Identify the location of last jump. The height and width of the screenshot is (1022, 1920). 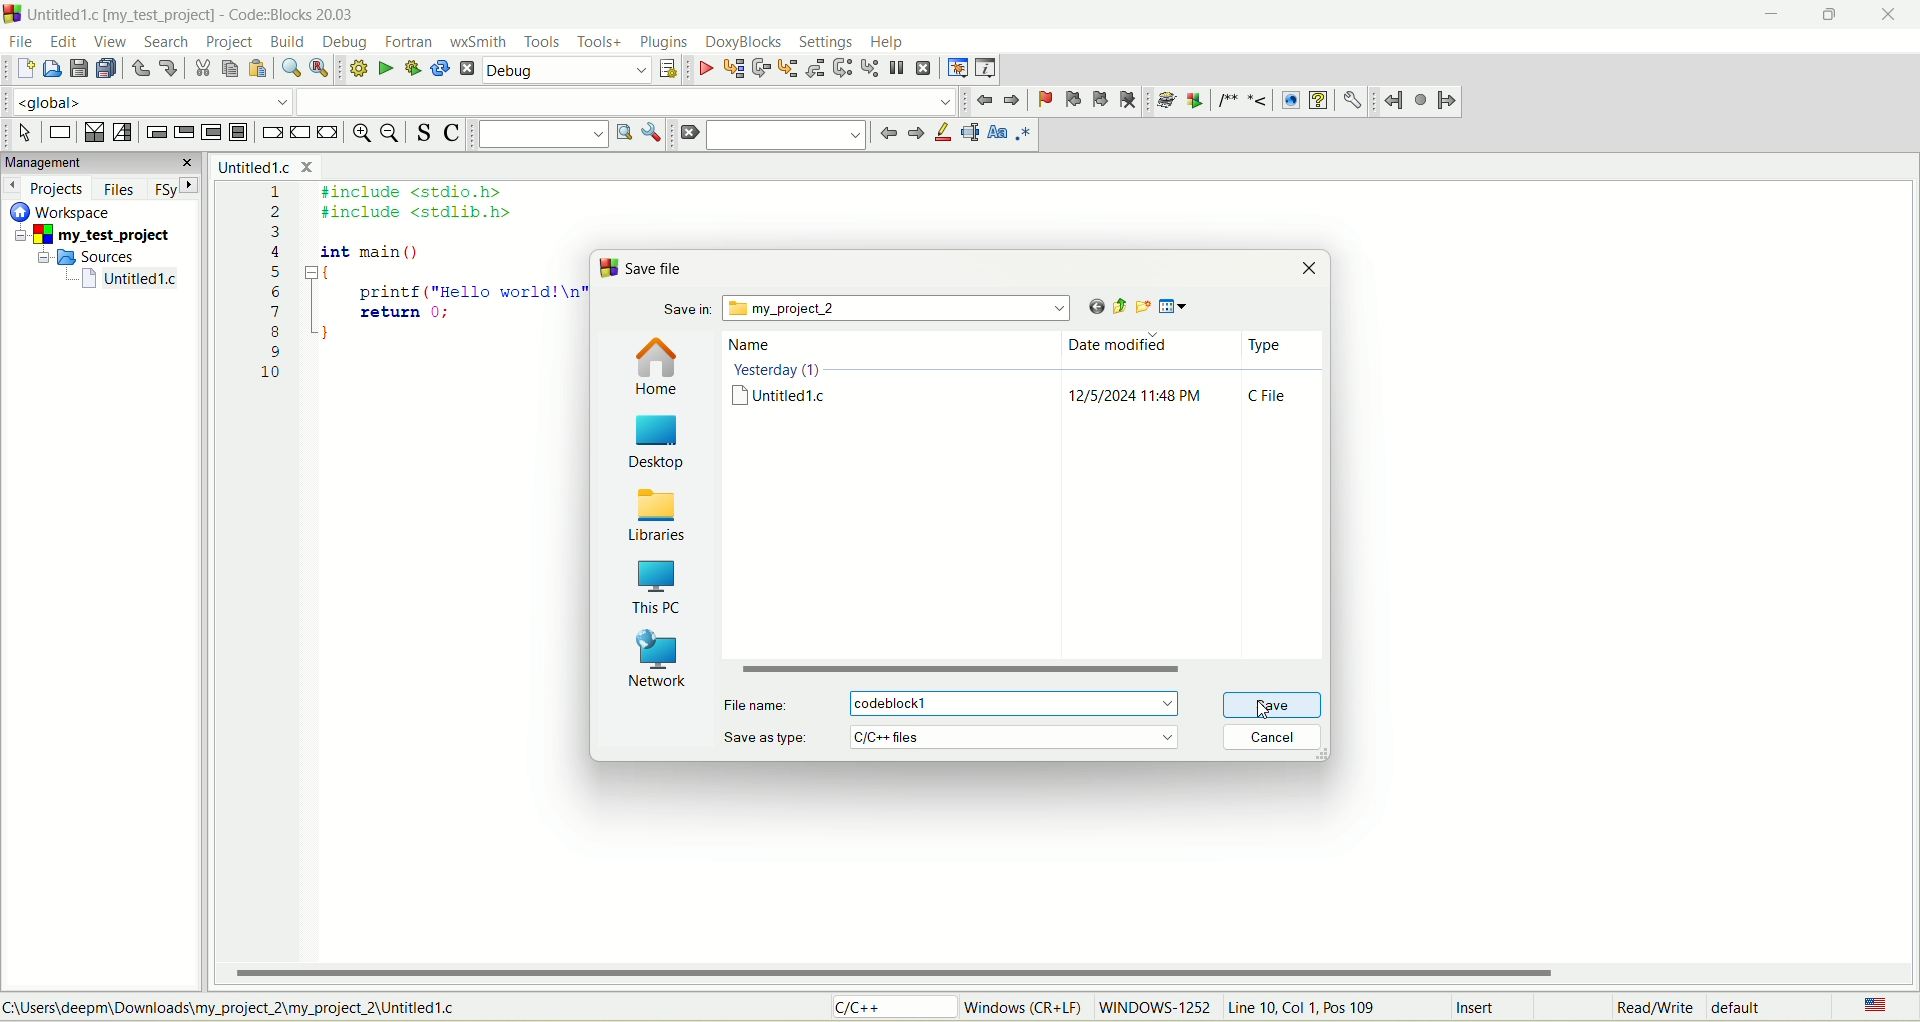
(1422, 100).